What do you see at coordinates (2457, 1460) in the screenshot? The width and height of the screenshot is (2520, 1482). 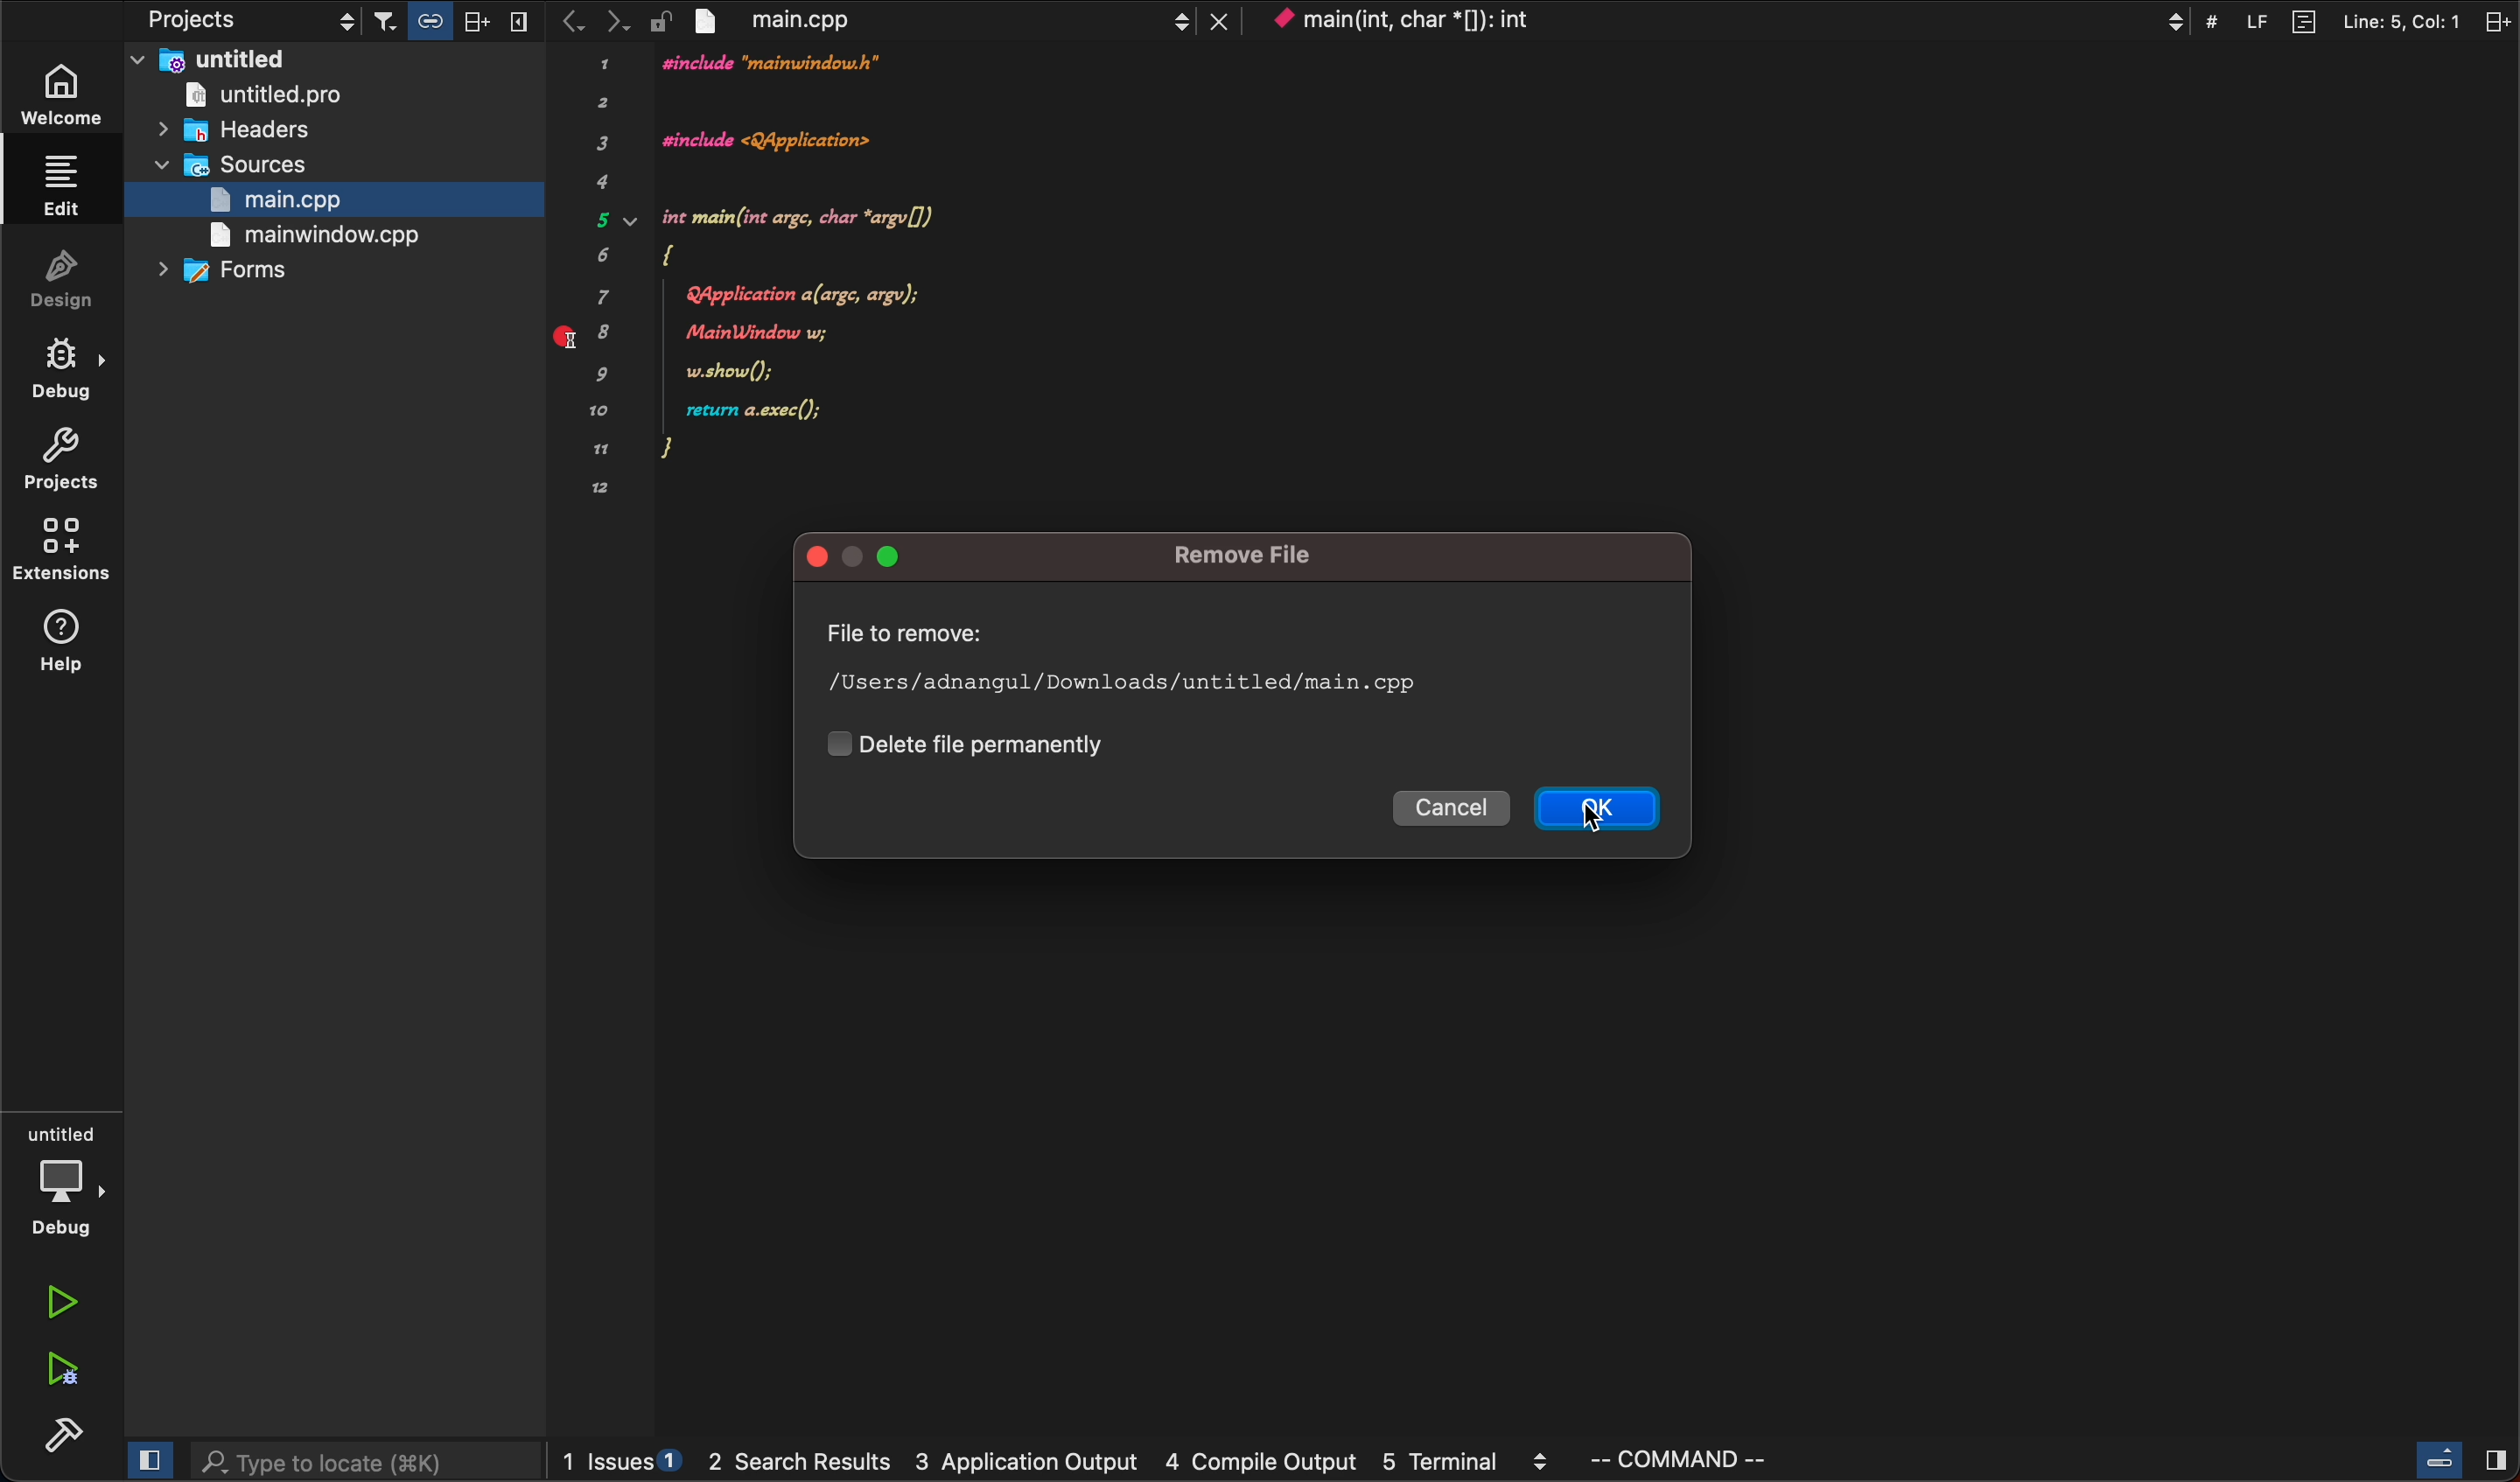 I see `close slide bar` at bounding box center [2457, 1460].